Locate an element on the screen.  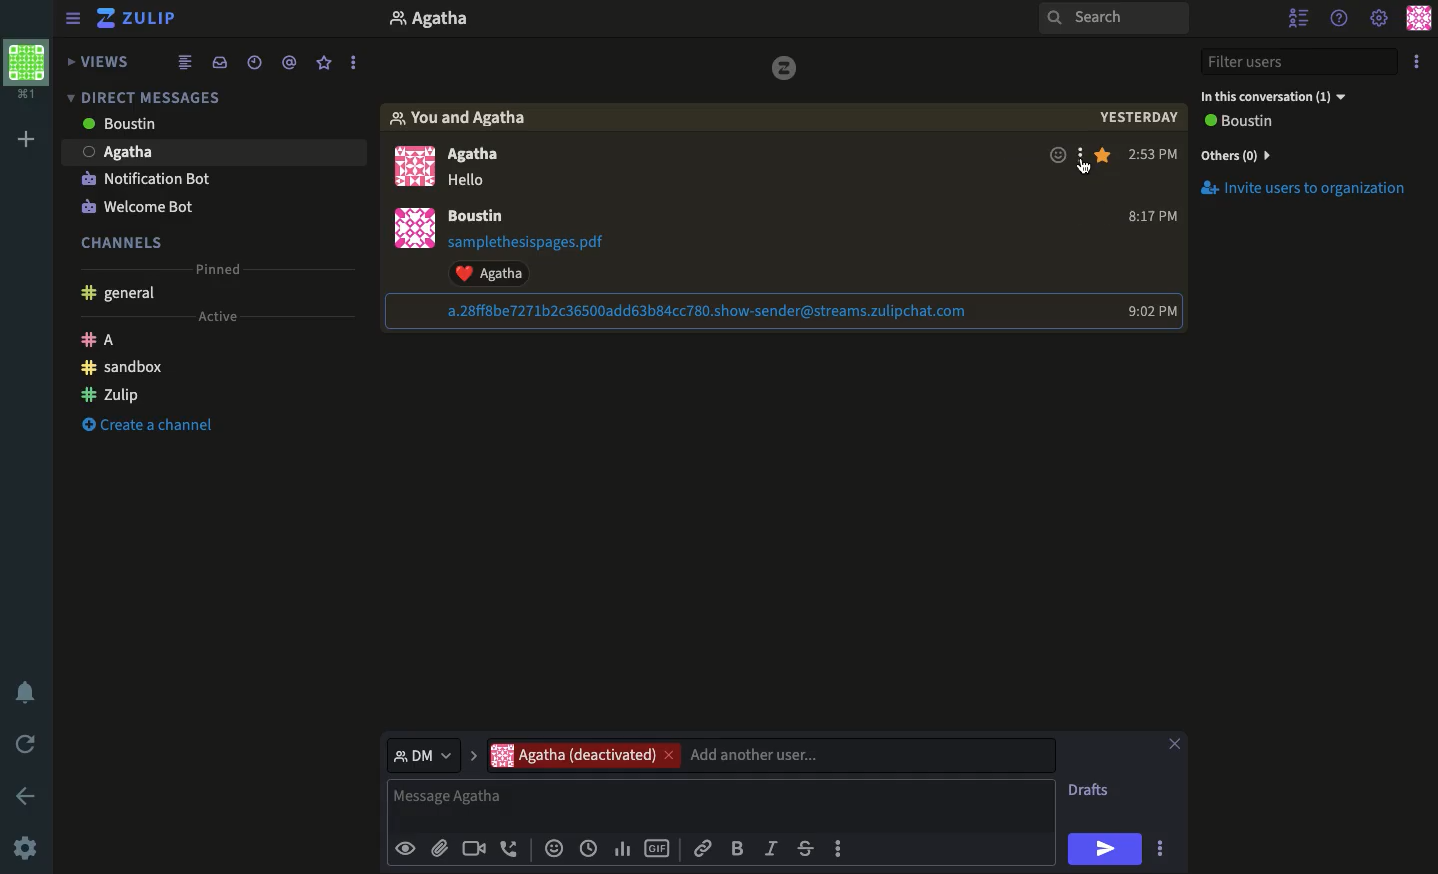
Users is located at coordinates (488, 156).